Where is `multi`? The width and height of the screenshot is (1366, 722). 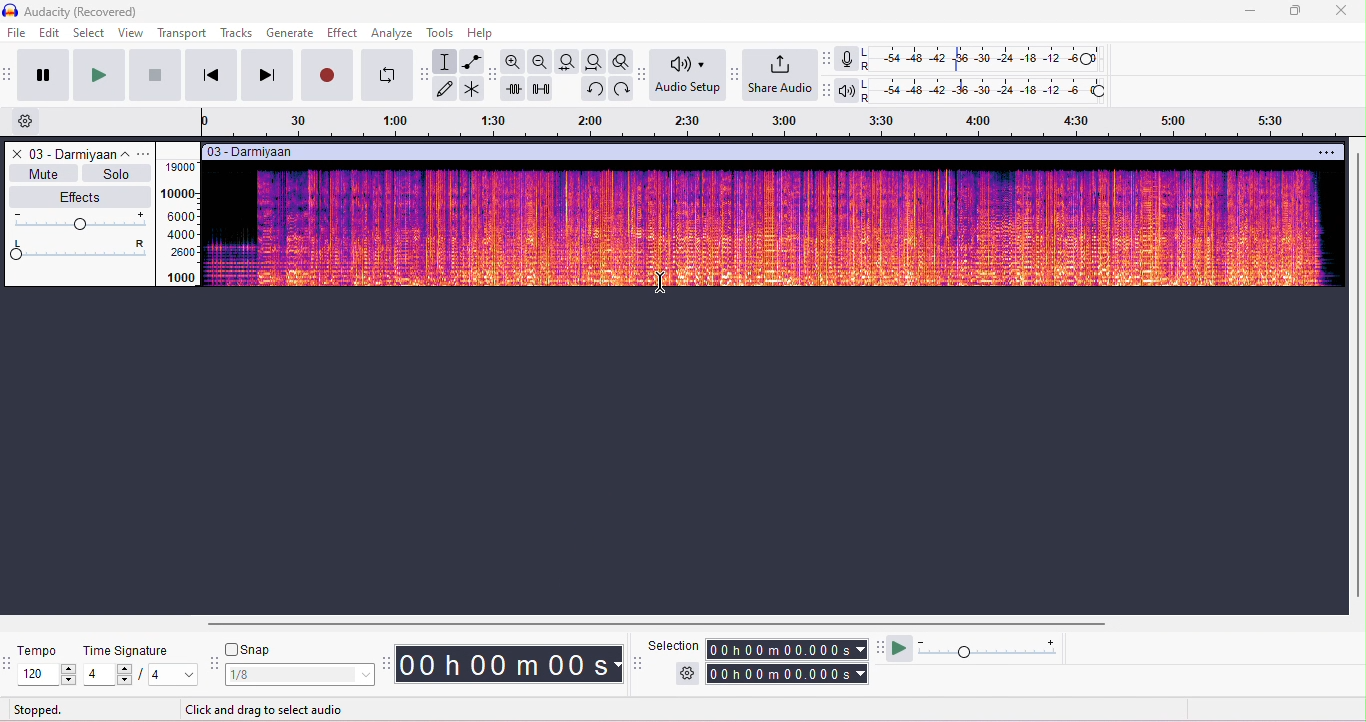 multi is located at coordinates (473, 90).